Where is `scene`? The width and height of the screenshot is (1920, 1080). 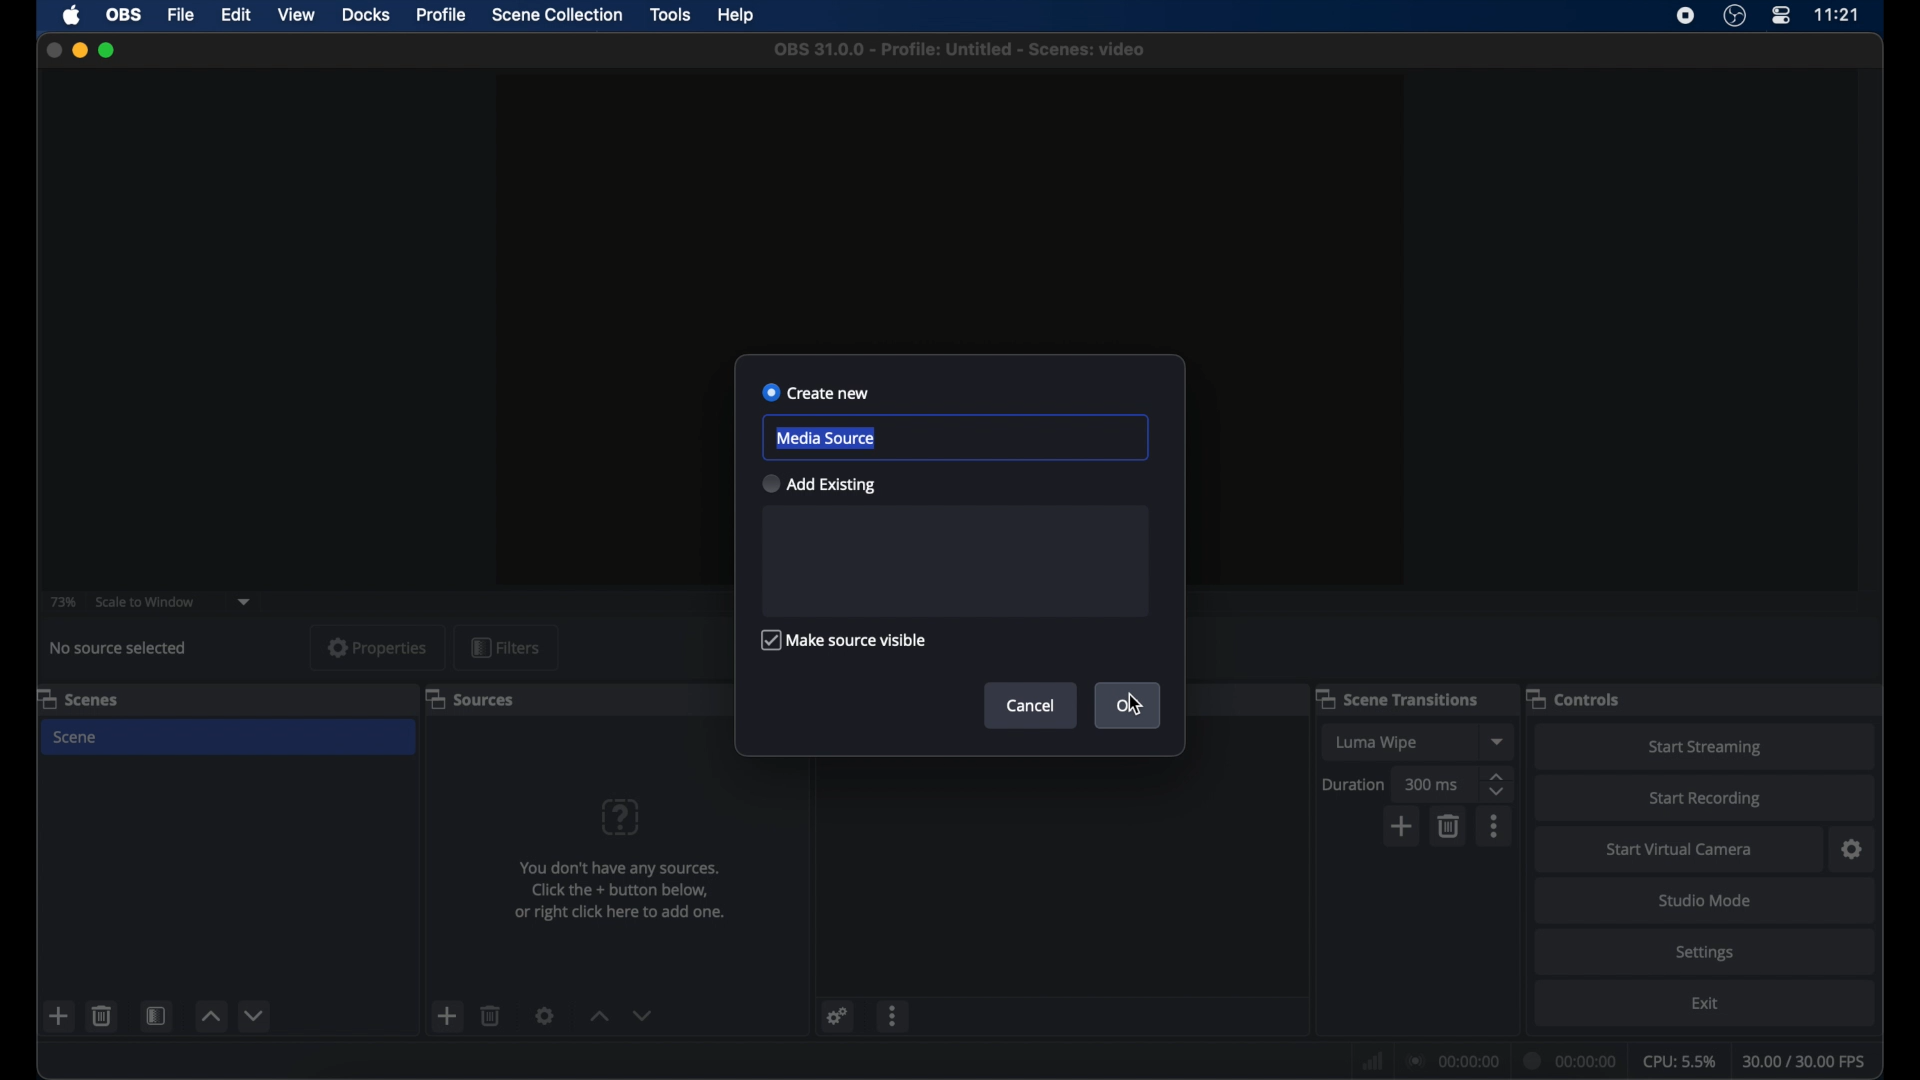 scene is located at coordinates (78, 738).